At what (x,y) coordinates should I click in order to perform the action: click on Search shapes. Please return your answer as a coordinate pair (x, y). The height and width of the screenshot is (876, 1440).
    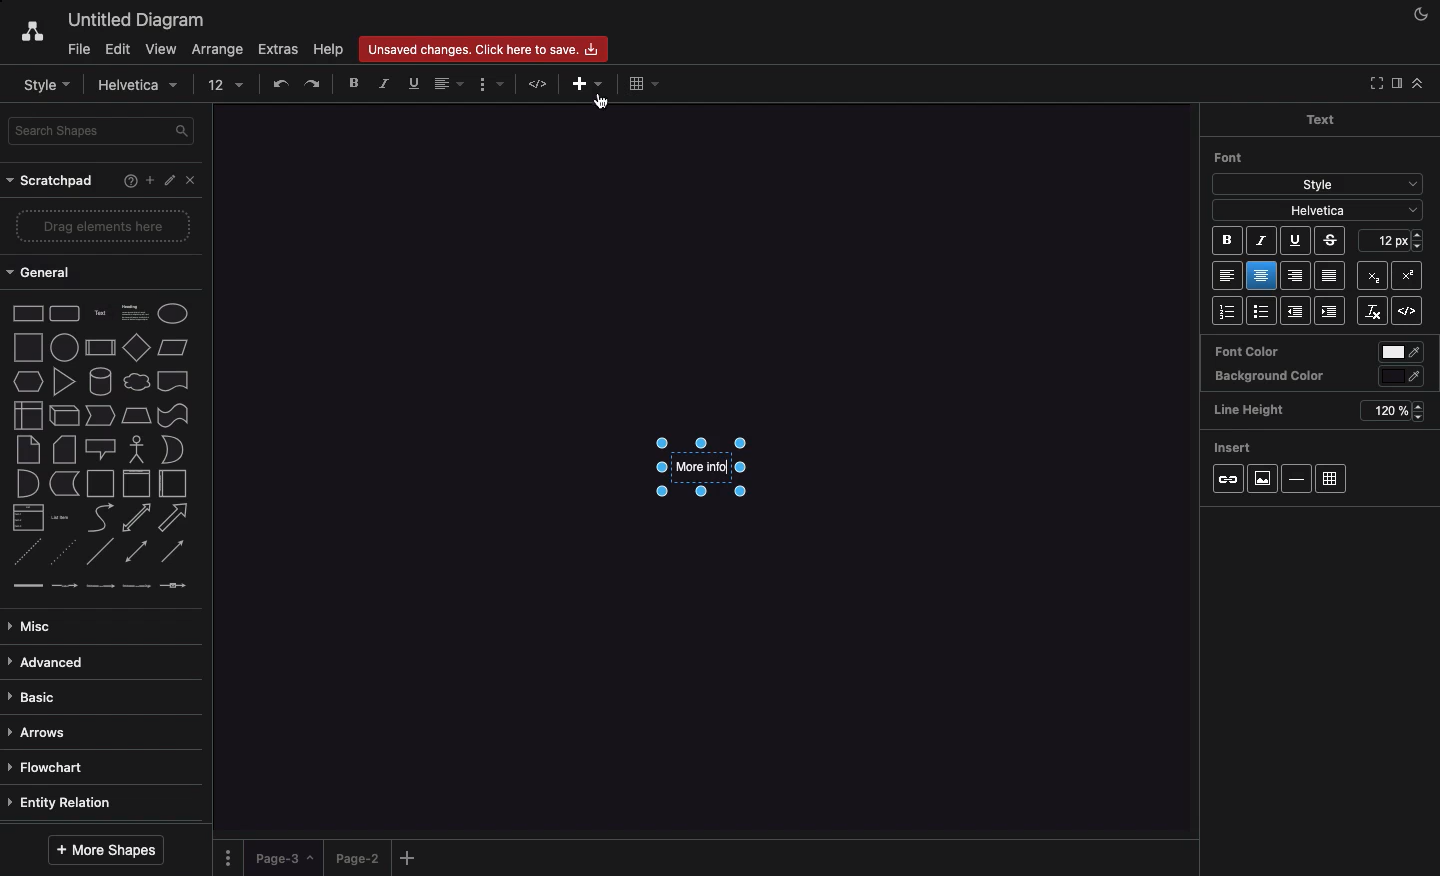
    Looking at the image, I should click on (103, 131).